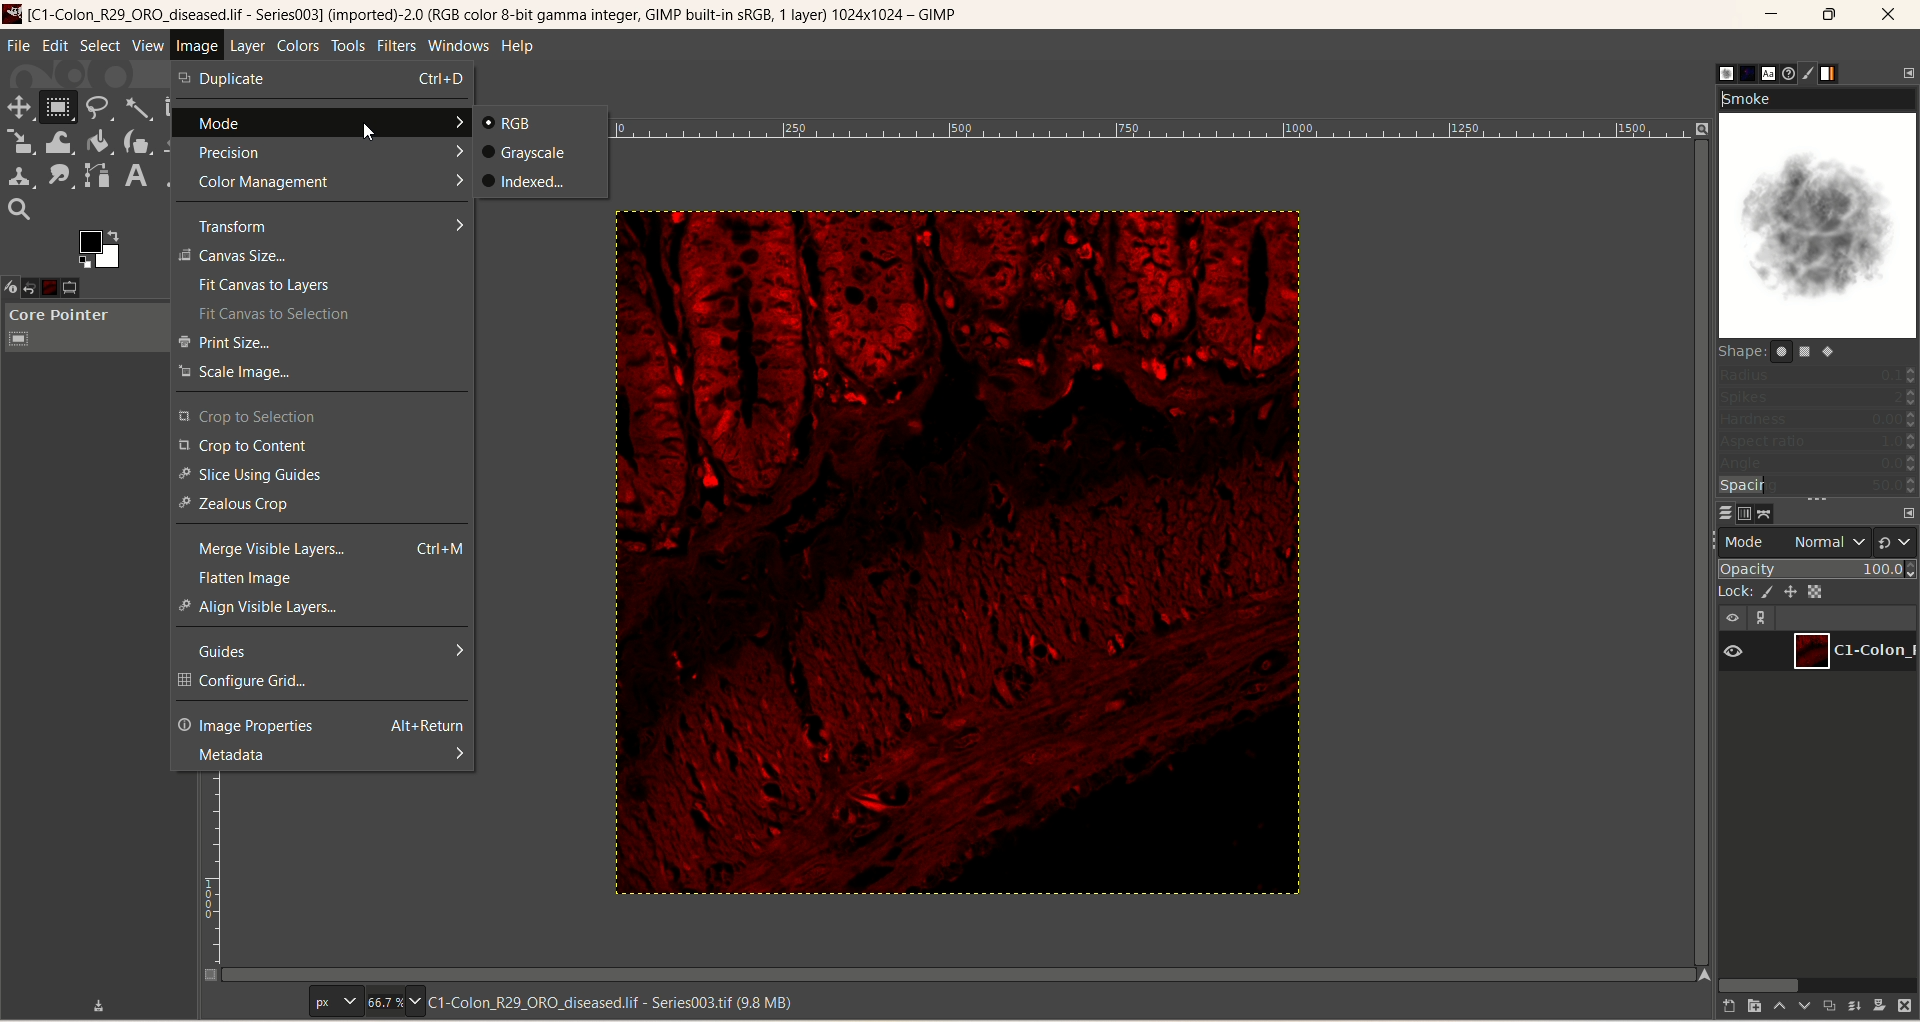 The image size is (1920, 1022). Describe the element at coordinates (1781, 351) in the screenshot. I see `shape` at that location.